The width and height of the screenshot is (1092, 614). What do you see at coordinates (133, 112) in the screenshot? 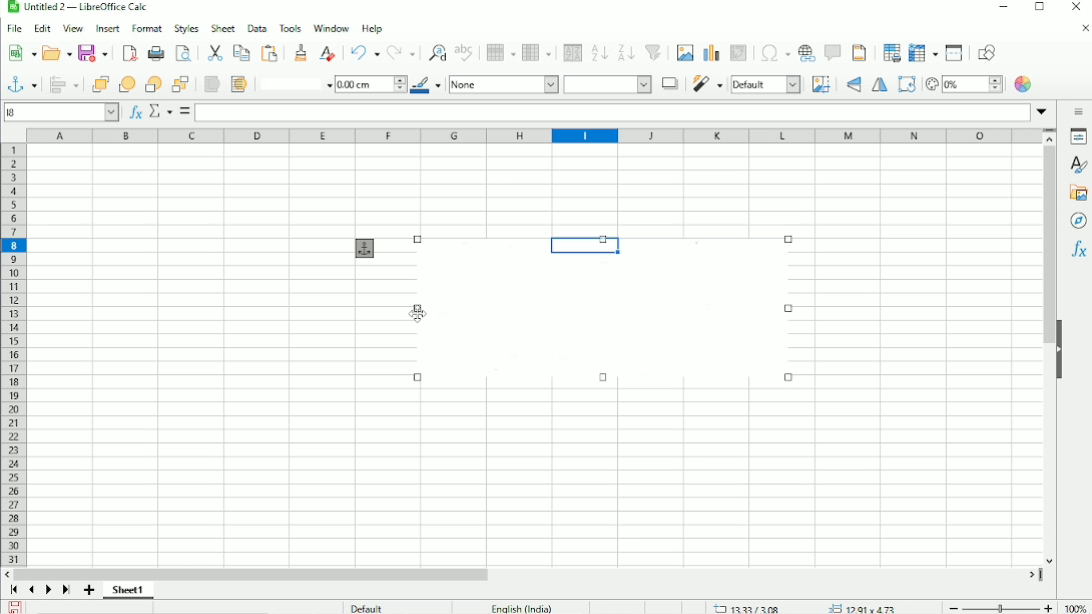
I see `Function wizard` at bounding box center [133, 112].